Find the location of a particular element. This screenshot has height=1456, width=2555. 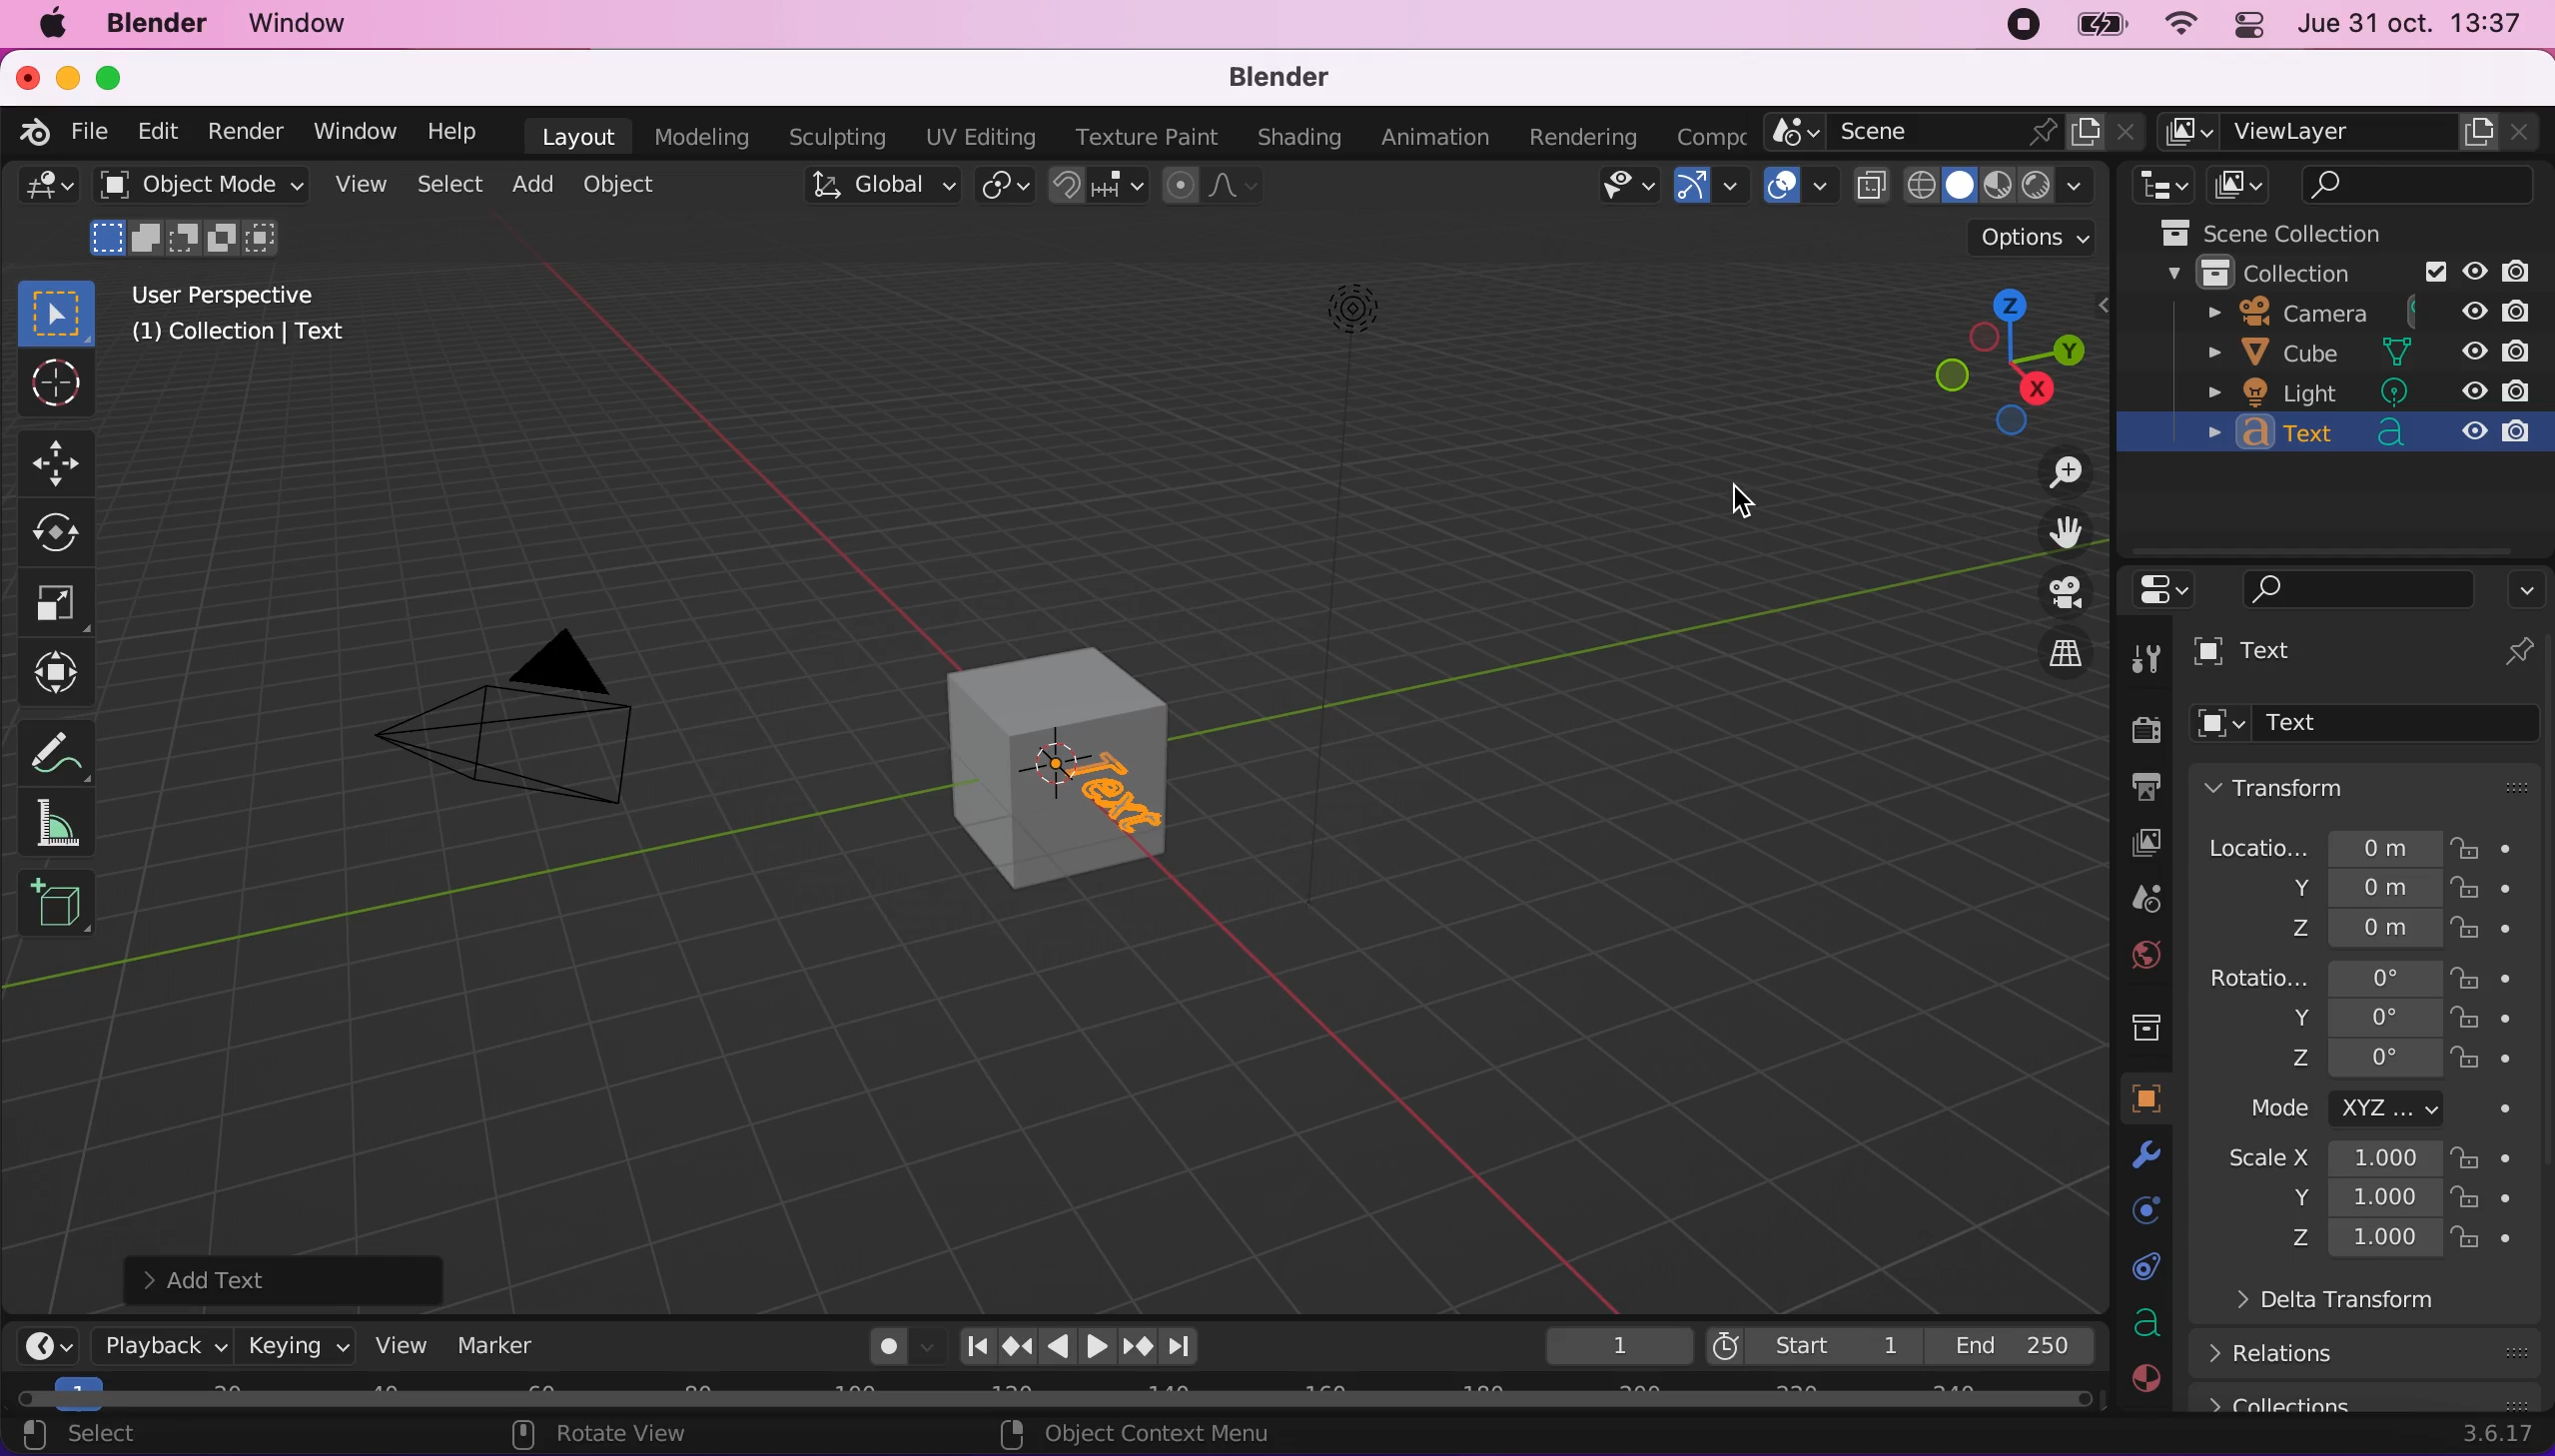

playback is located at coordinates (160, 1346).